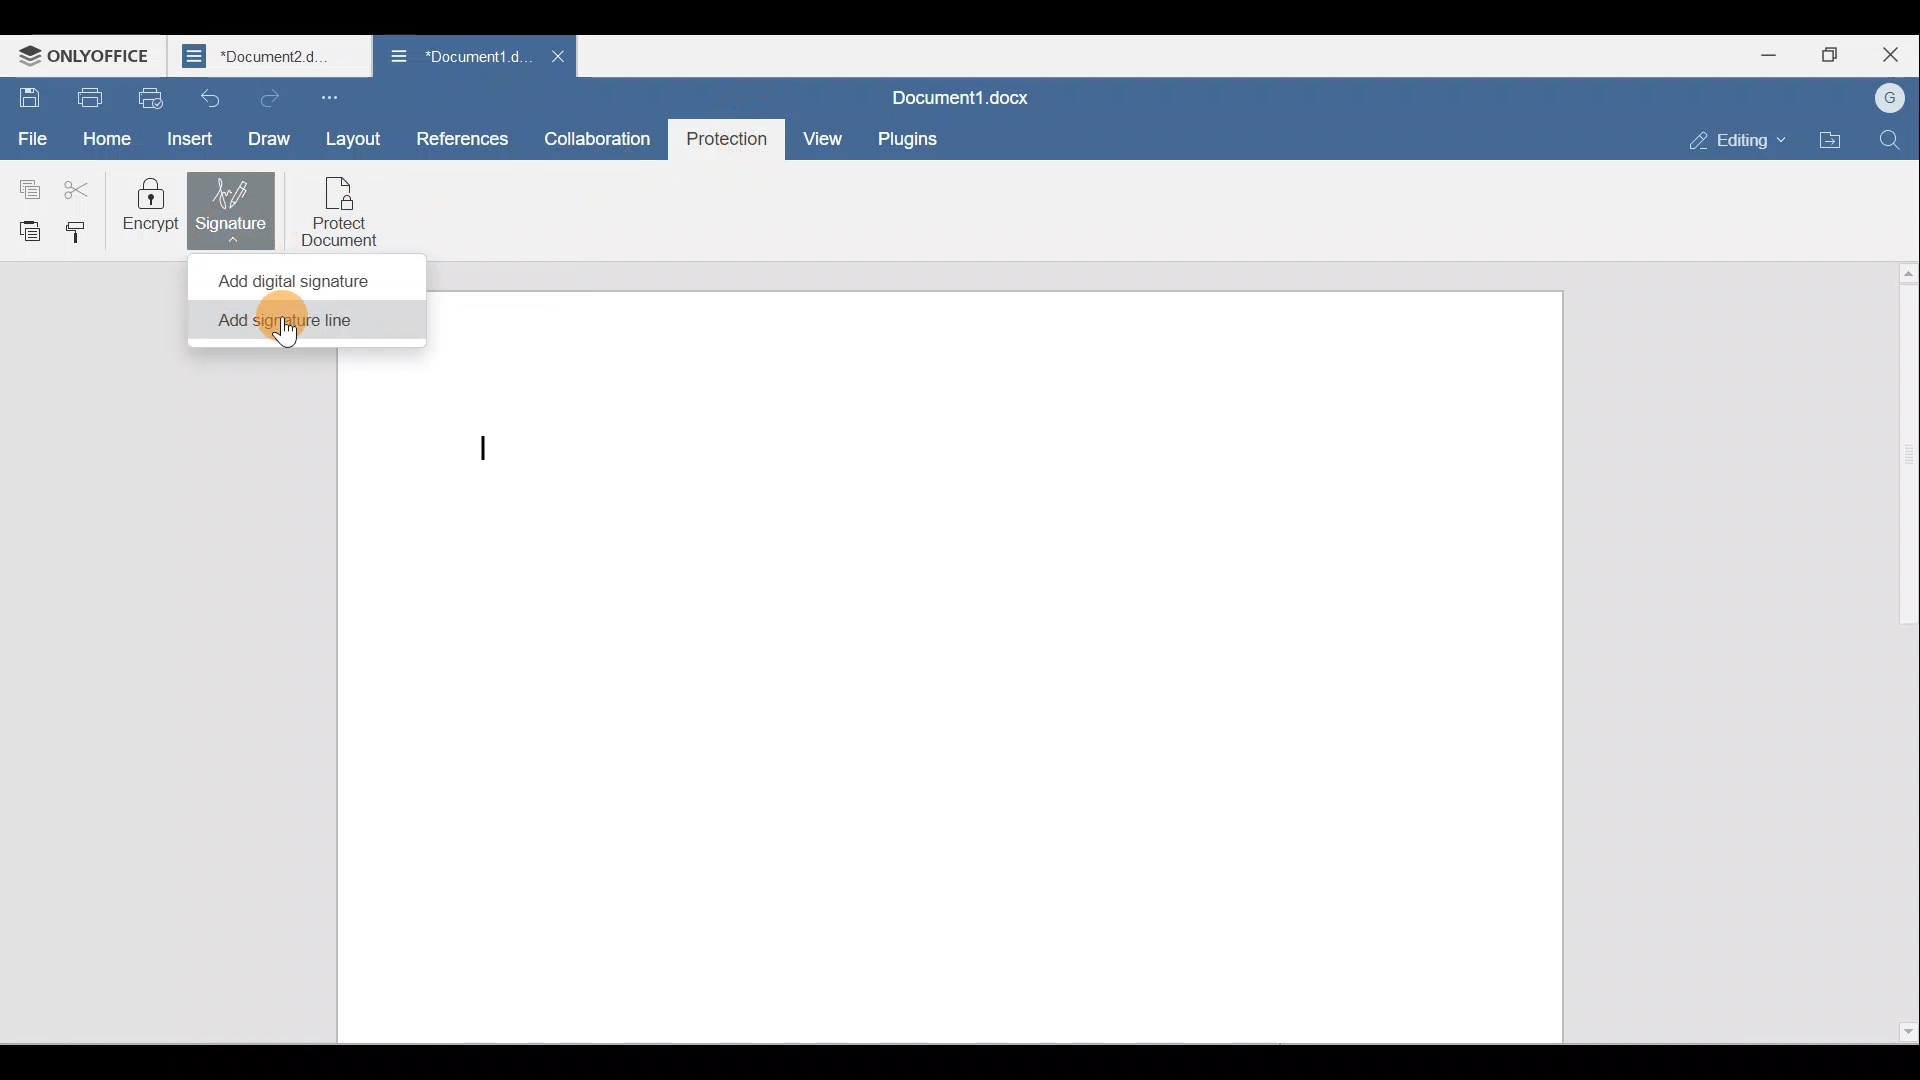 The width and height of the screenshot is (1920, 1080). What do you see at coordinates (340, 98) in the screenshot?
I see `Customize quick access toolbar` at bounding box center [340, 98].